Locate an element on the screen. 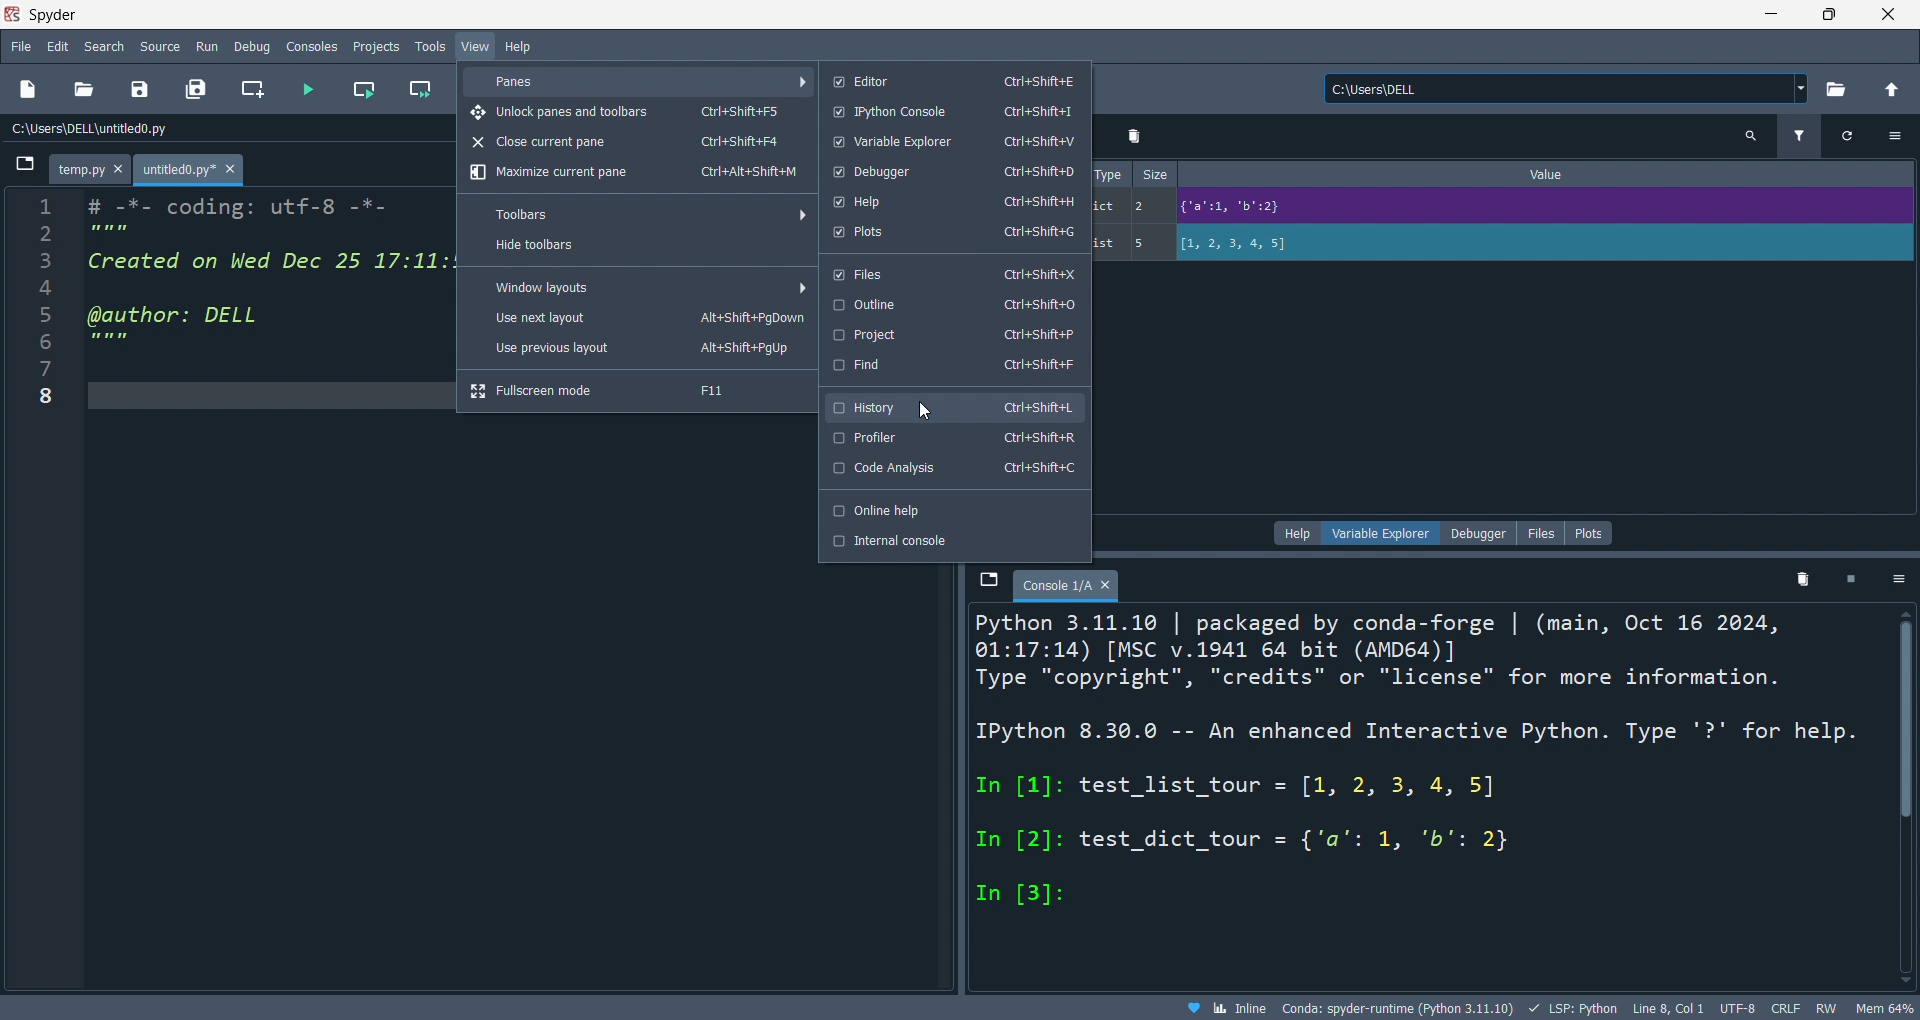 This screenshot has height=1020, width=1920. panes is located at coordinates (641, 81).